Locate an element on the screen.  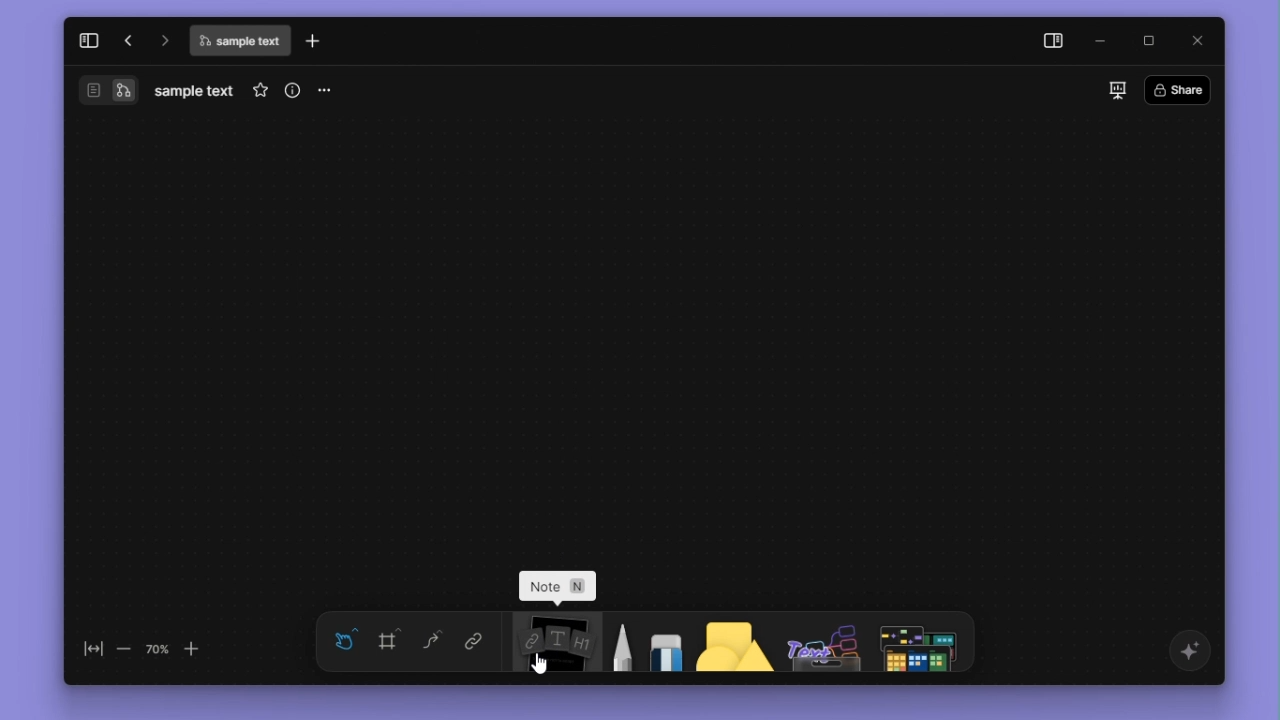
favourites is located at coordinates (256, 90).